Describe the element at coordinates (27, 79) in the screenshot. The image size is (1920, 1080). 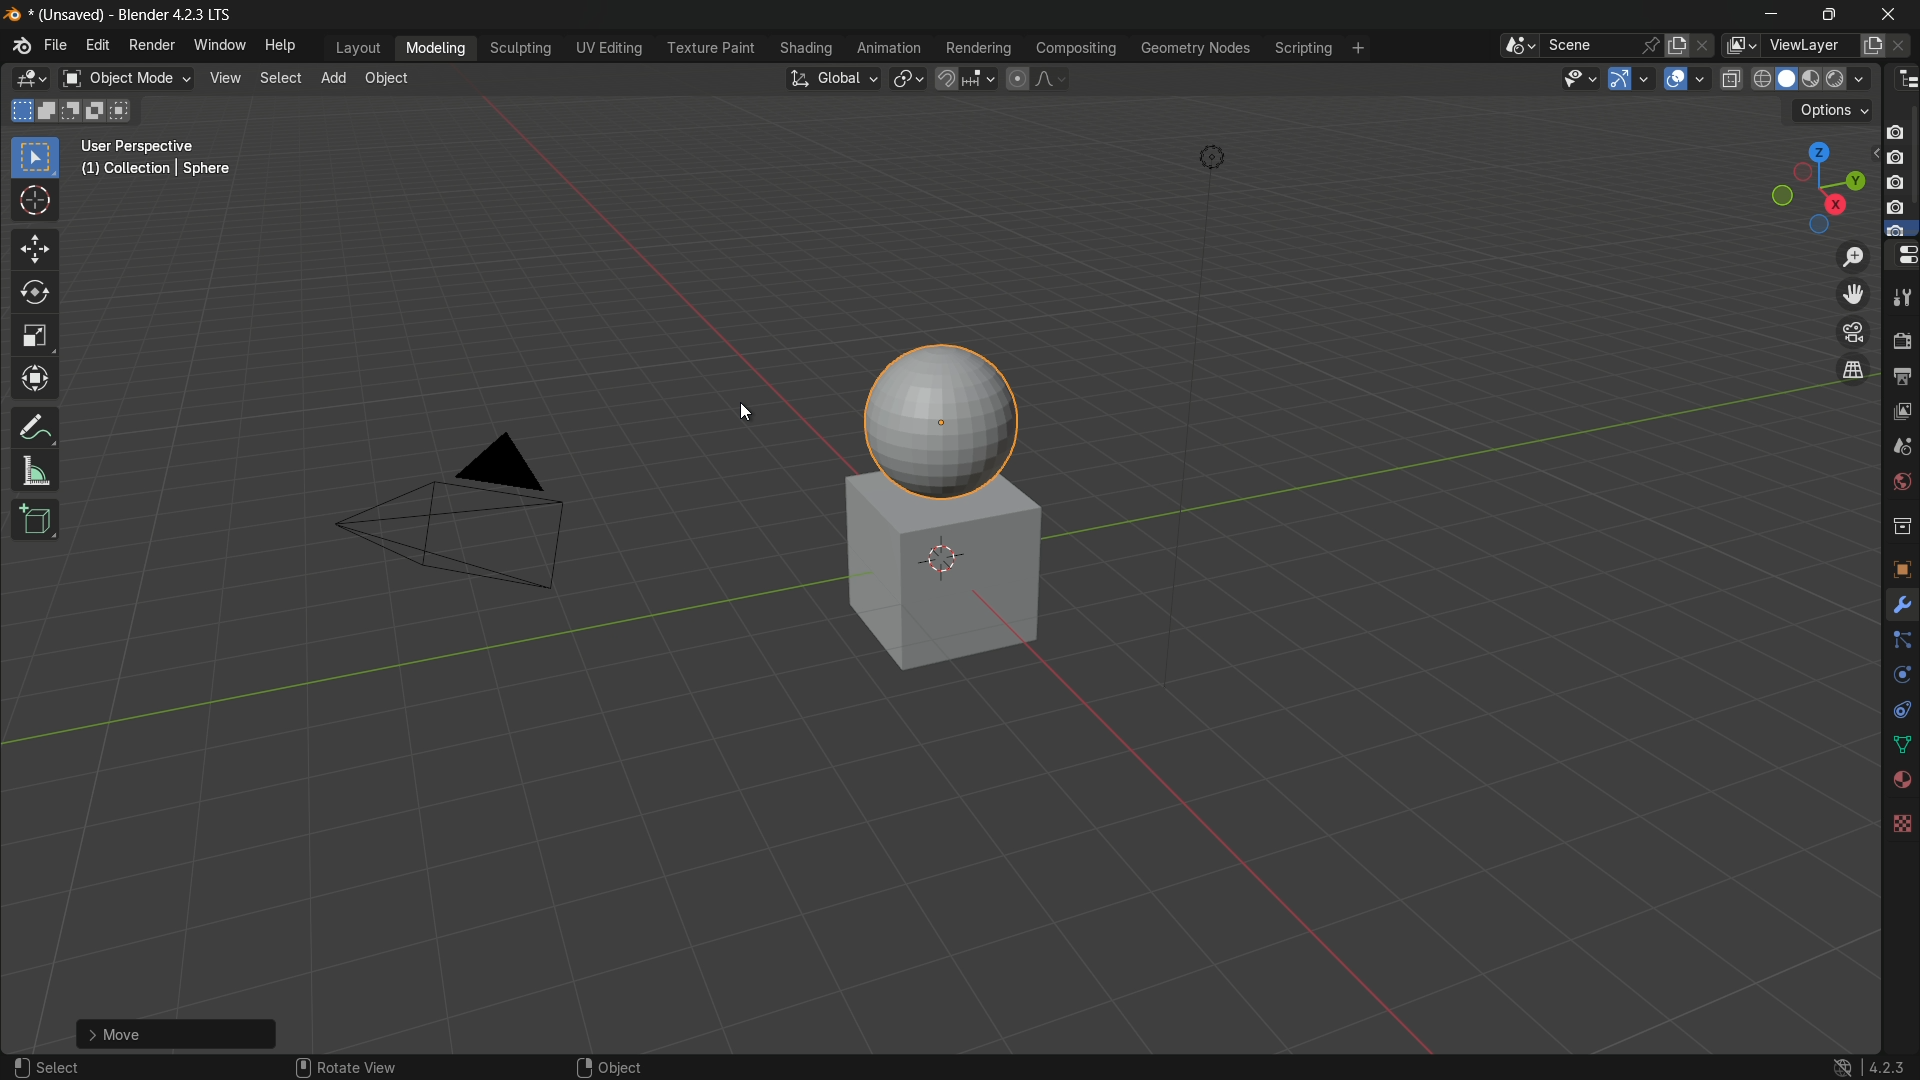
I see `3d viewport` at that location.